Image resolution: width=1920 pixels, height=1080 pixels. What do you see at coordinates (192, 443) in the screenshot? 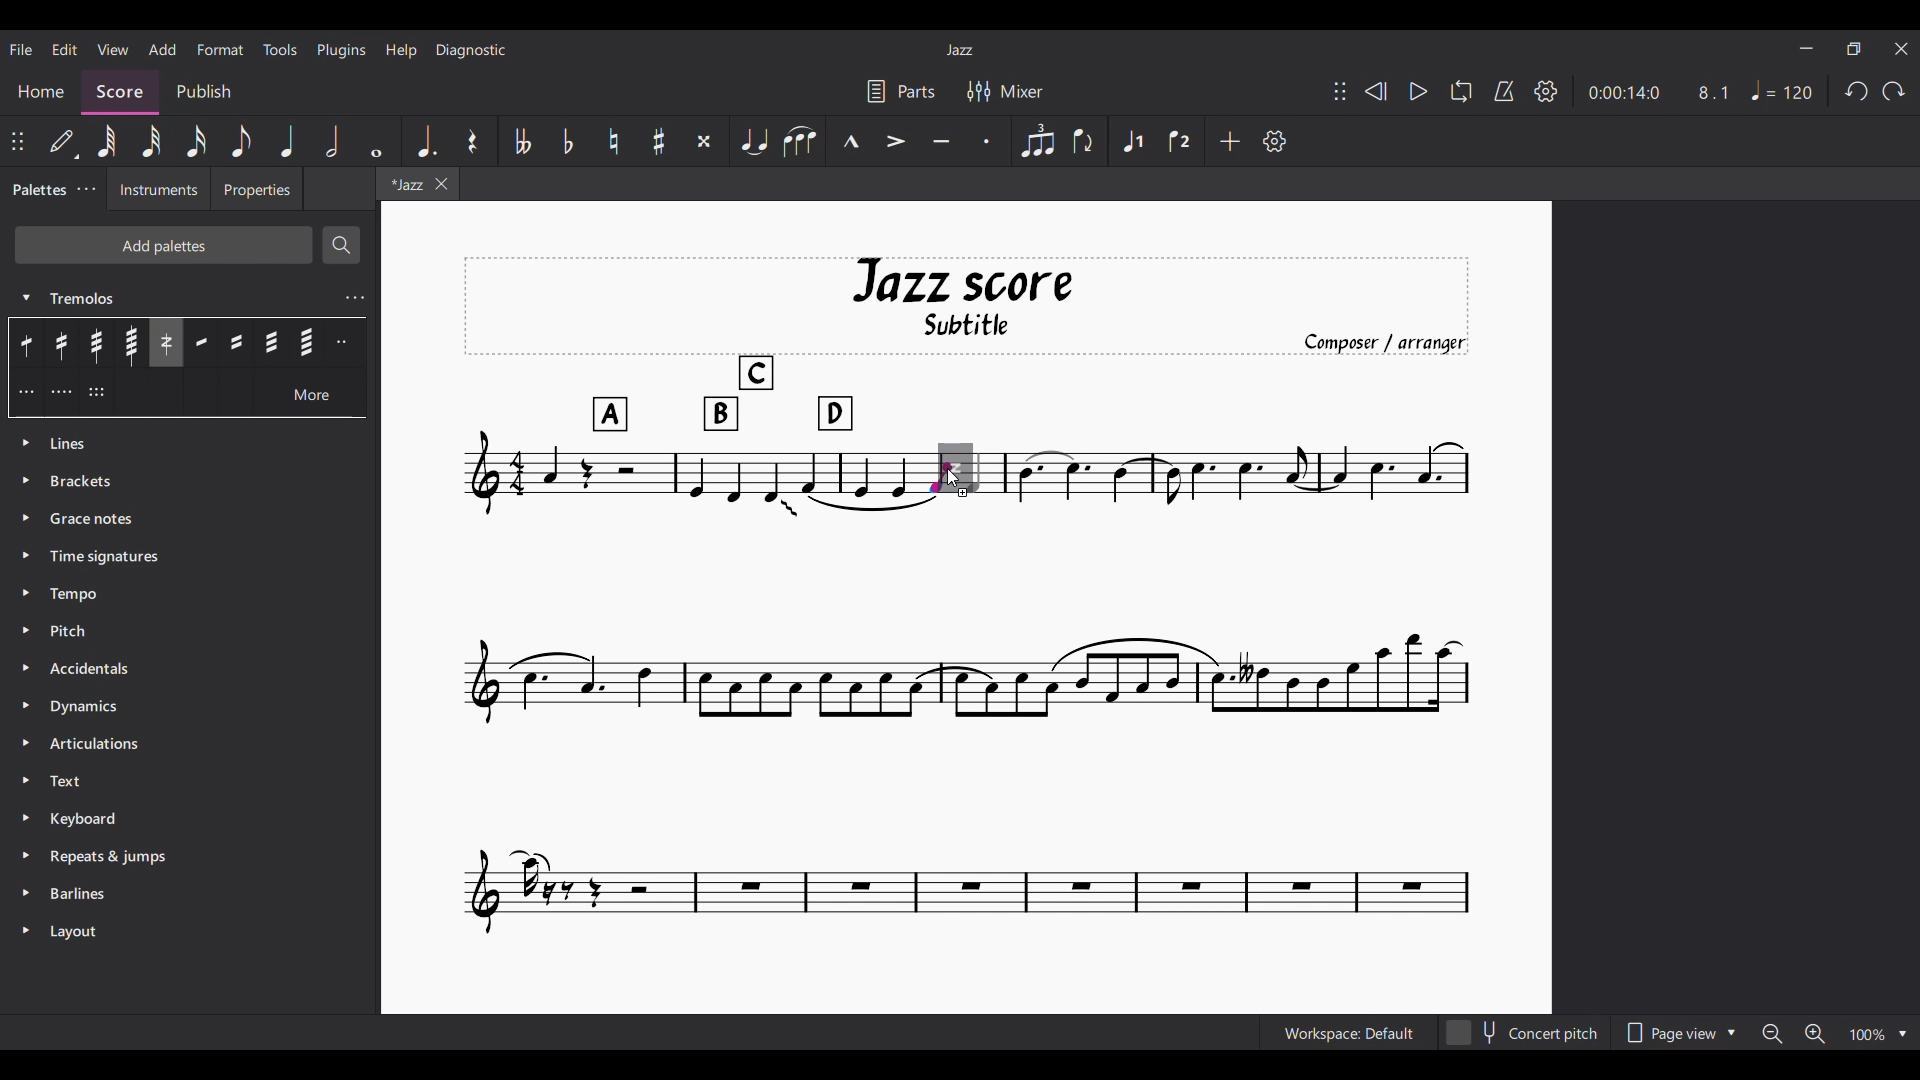
I see `Lines` at bounding box center [192, 443].